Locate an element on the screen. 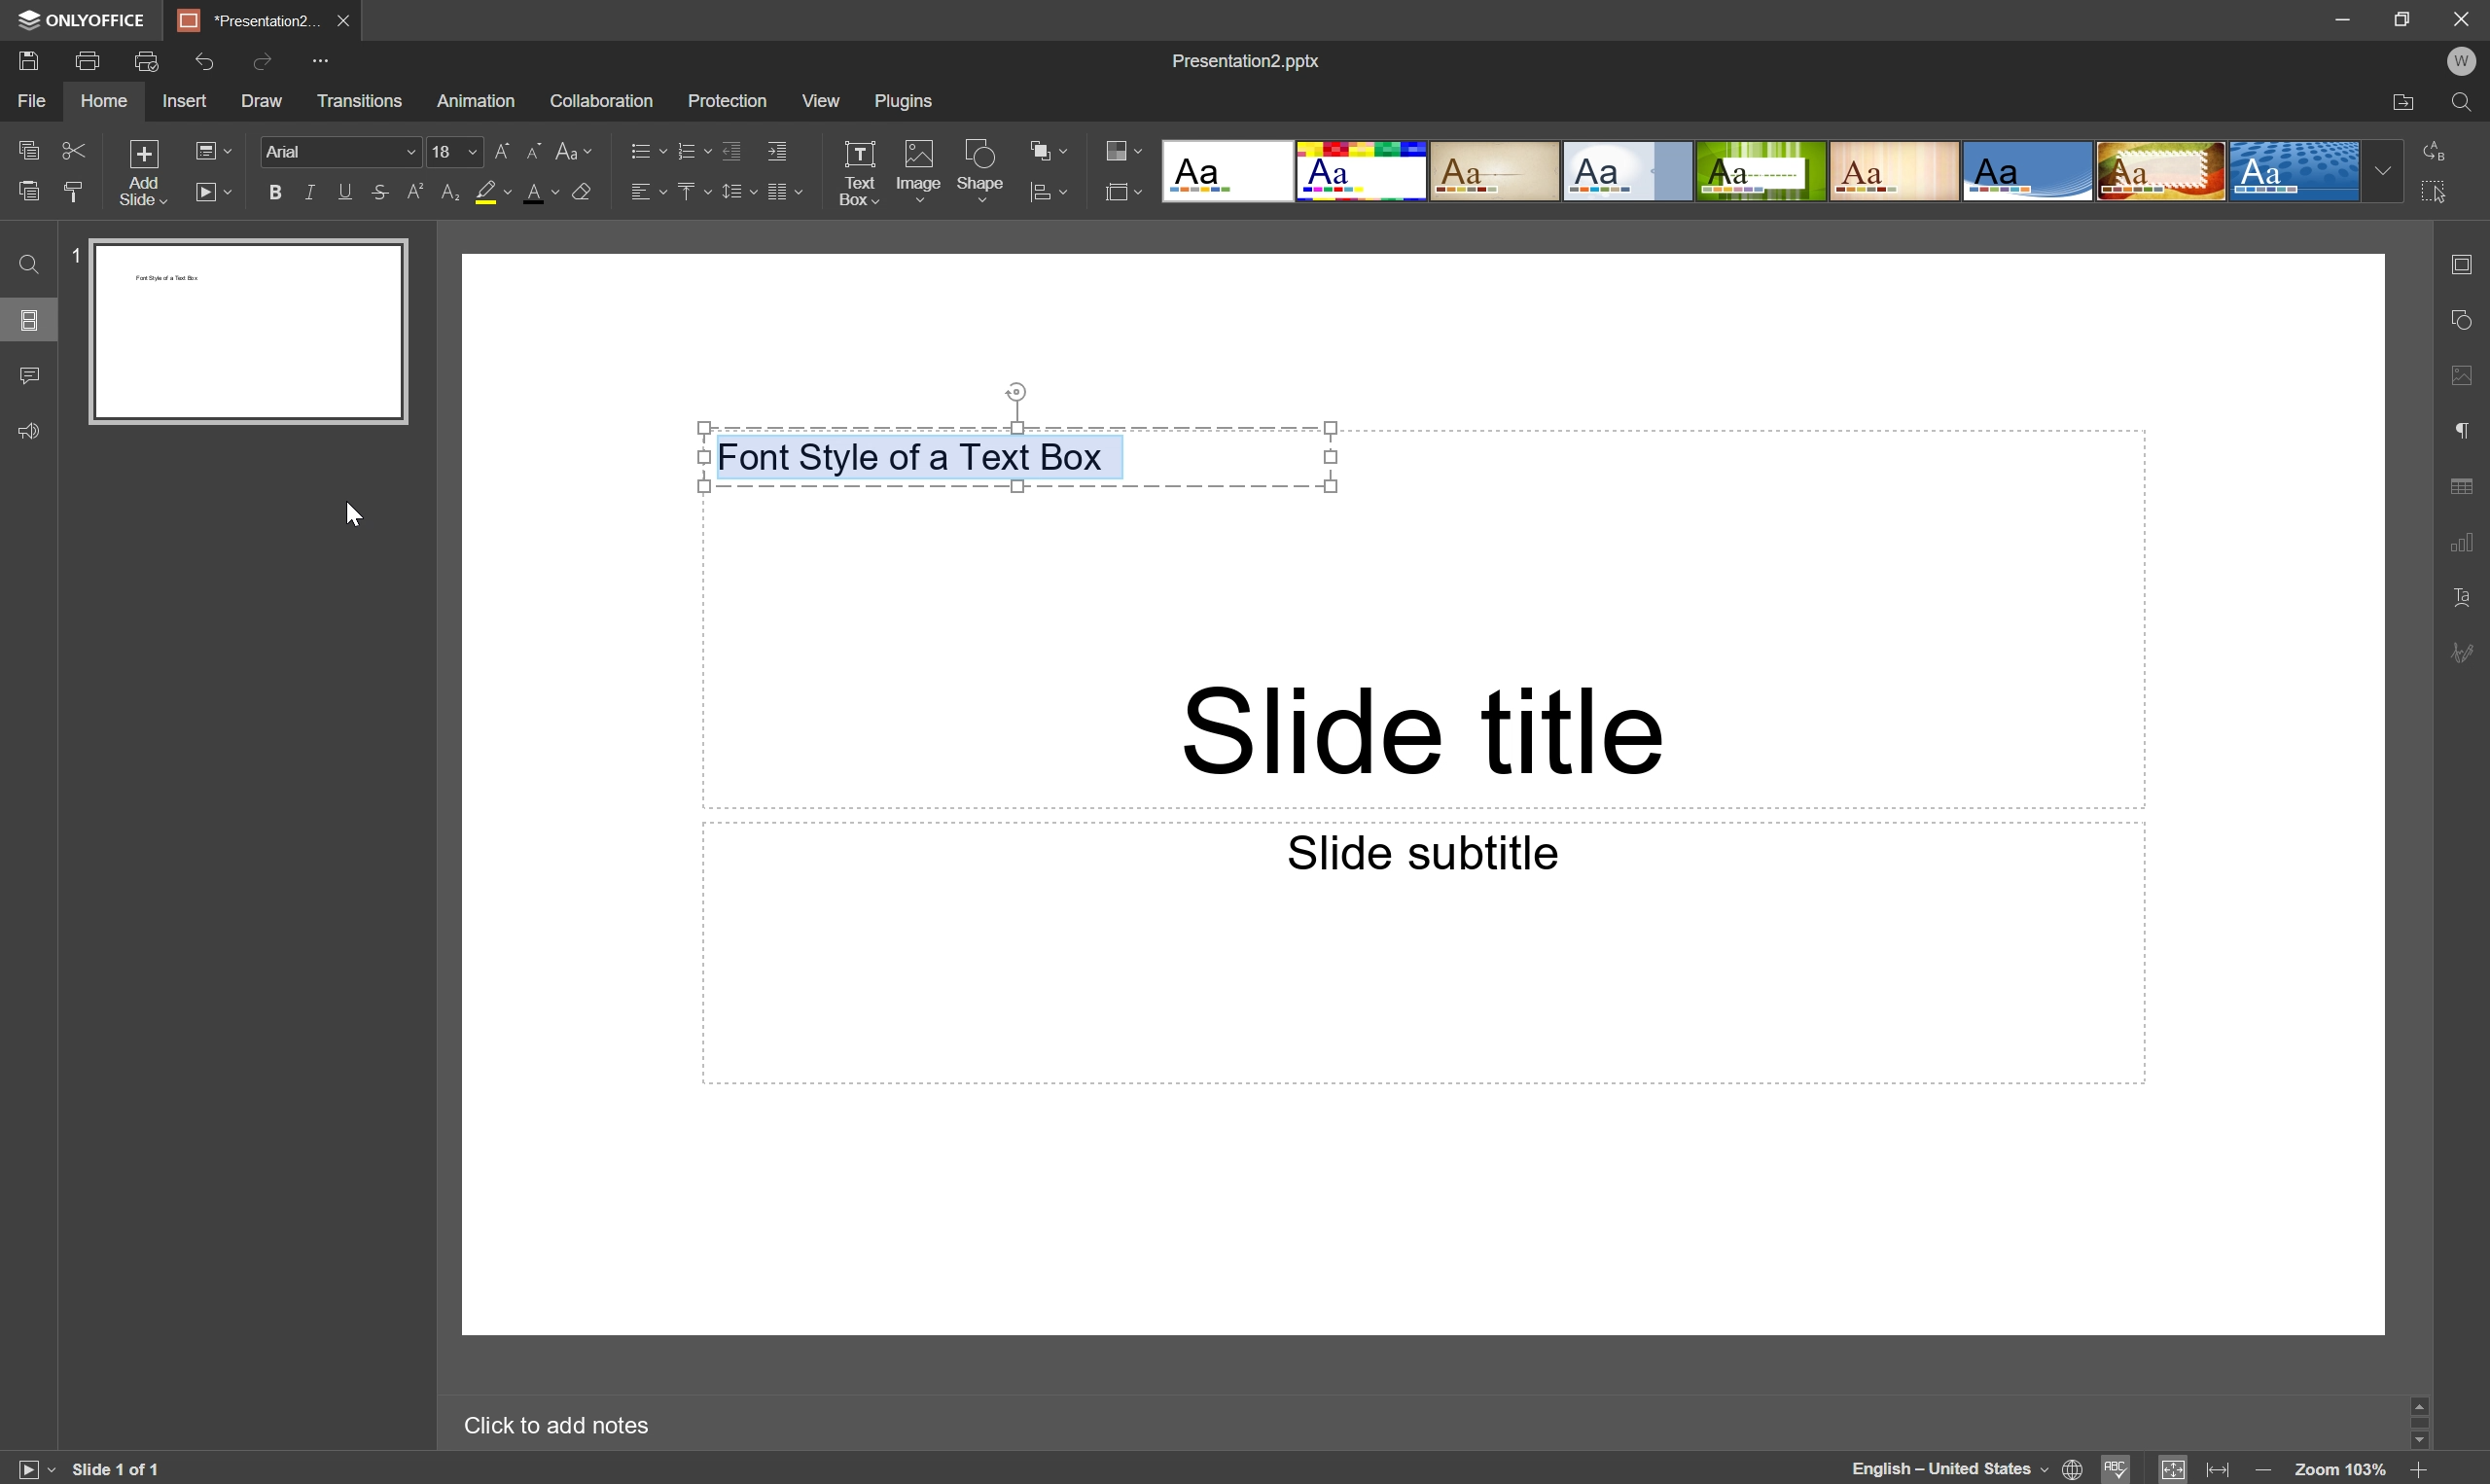 The width and height of the screenshot is (2490, 1484). Select slide layout is located at coordinates (212, 148).